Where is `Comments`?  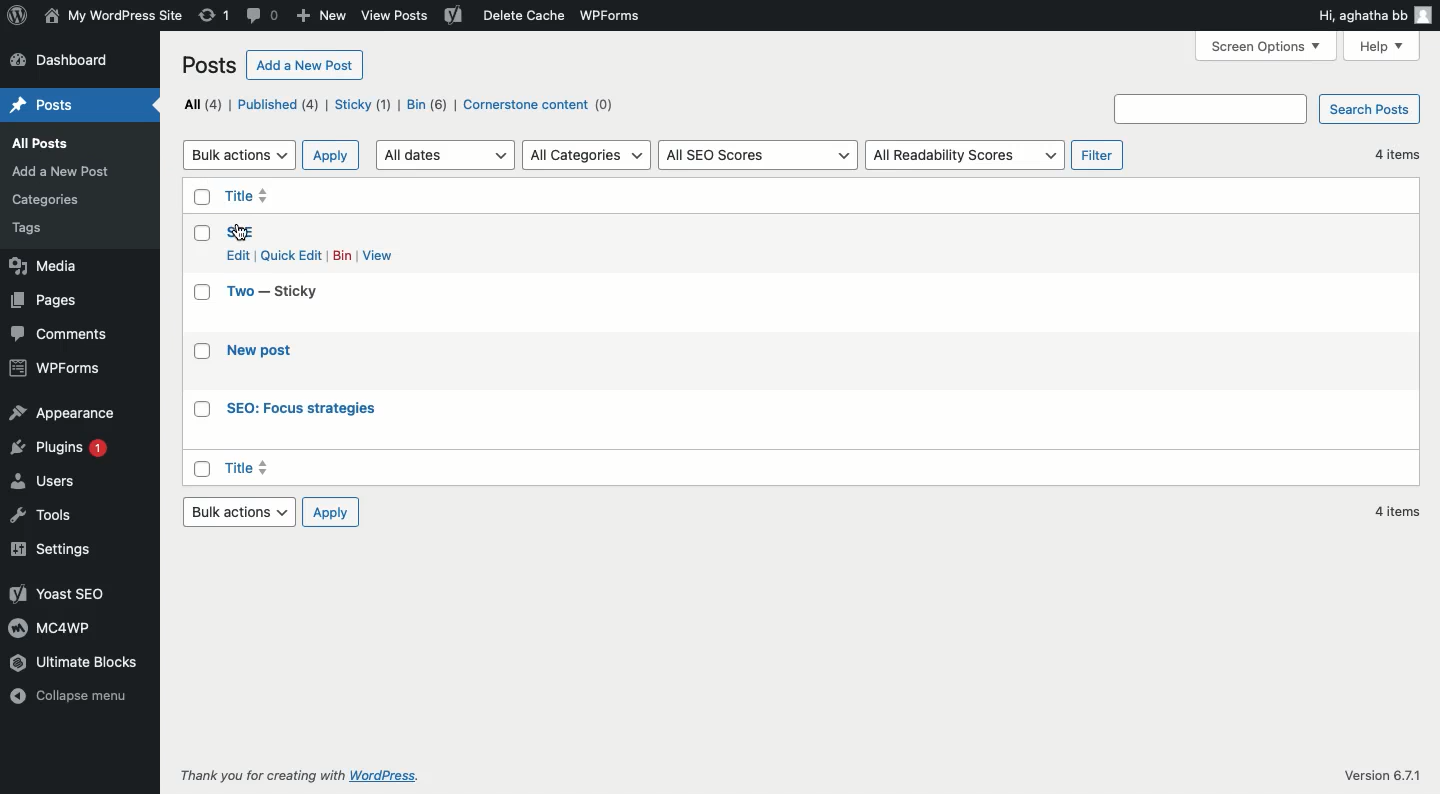
Comments is located at coordinates (64, 335).